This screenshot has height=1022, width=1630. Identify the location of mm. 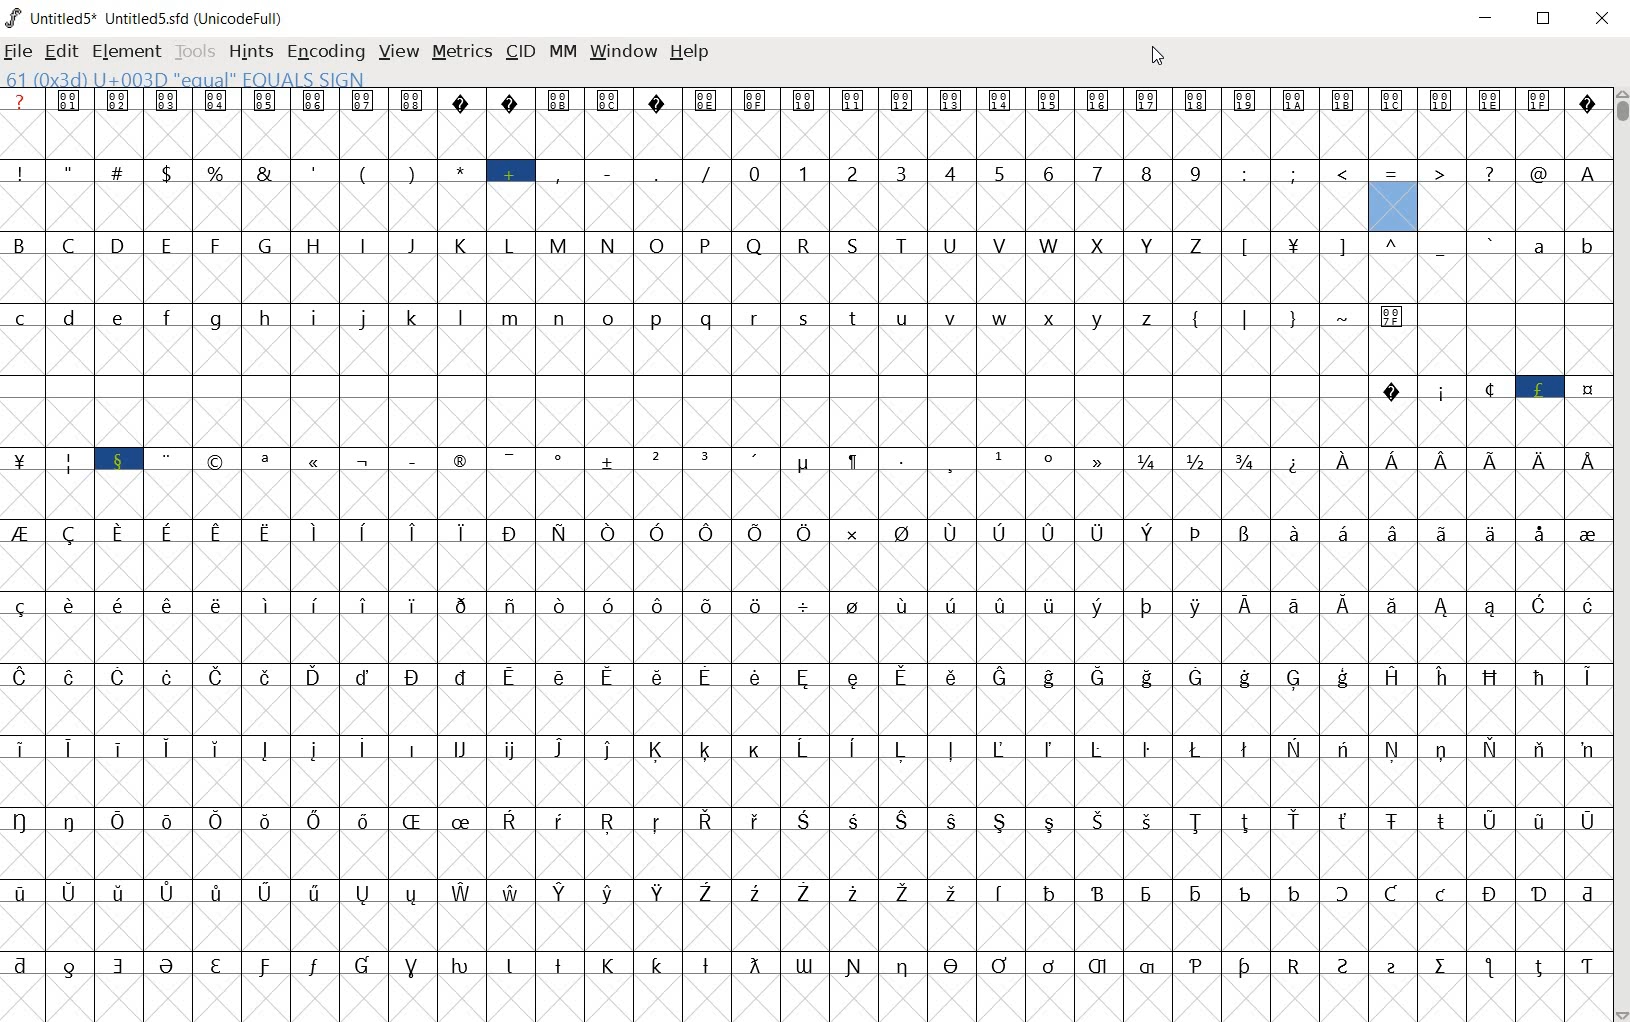
(563, 53).